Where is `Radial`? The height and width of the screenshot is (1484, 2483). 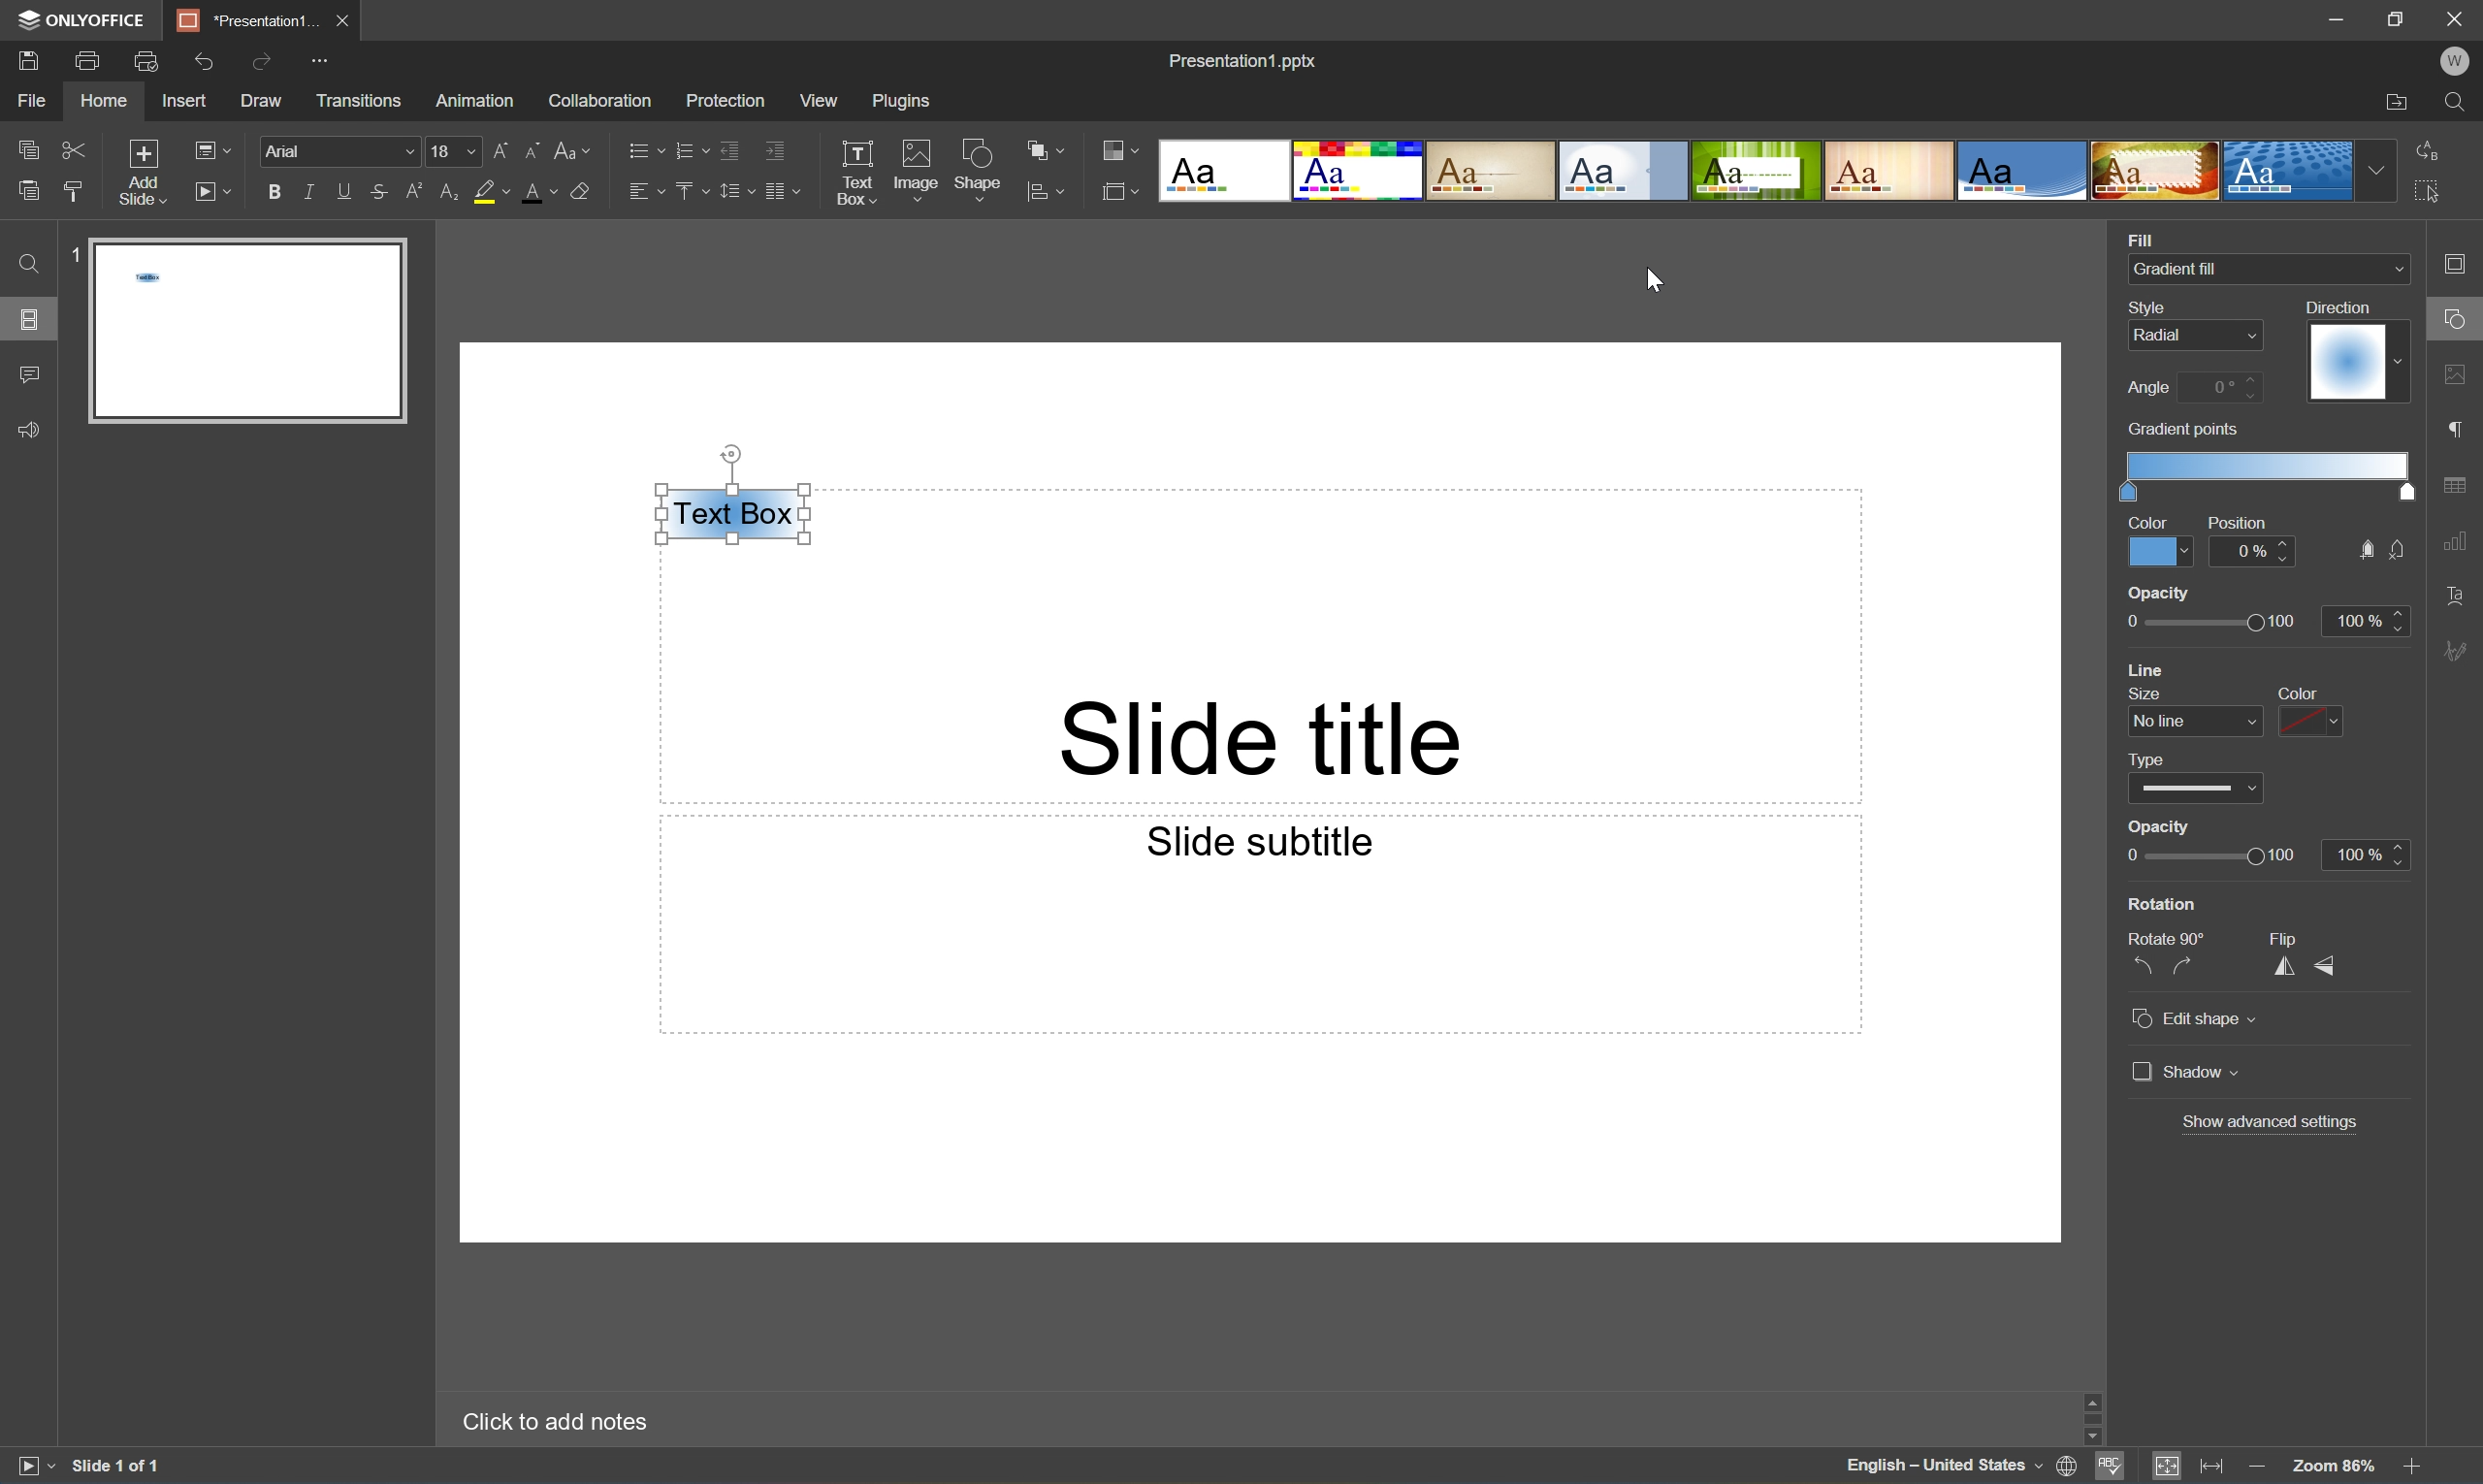
Radial is located at coordinates (2190, 337).